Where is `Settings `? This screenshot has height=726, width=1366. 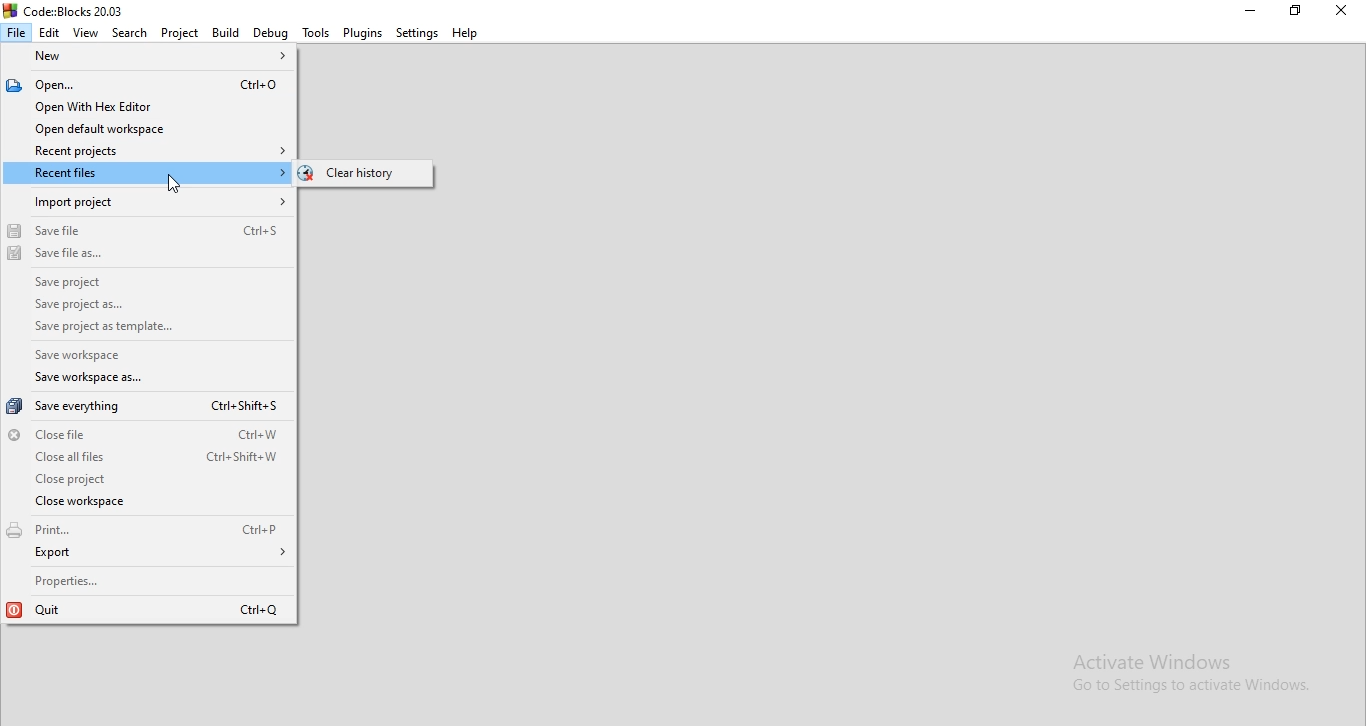
Settings  is located at coordinates (417, 34).